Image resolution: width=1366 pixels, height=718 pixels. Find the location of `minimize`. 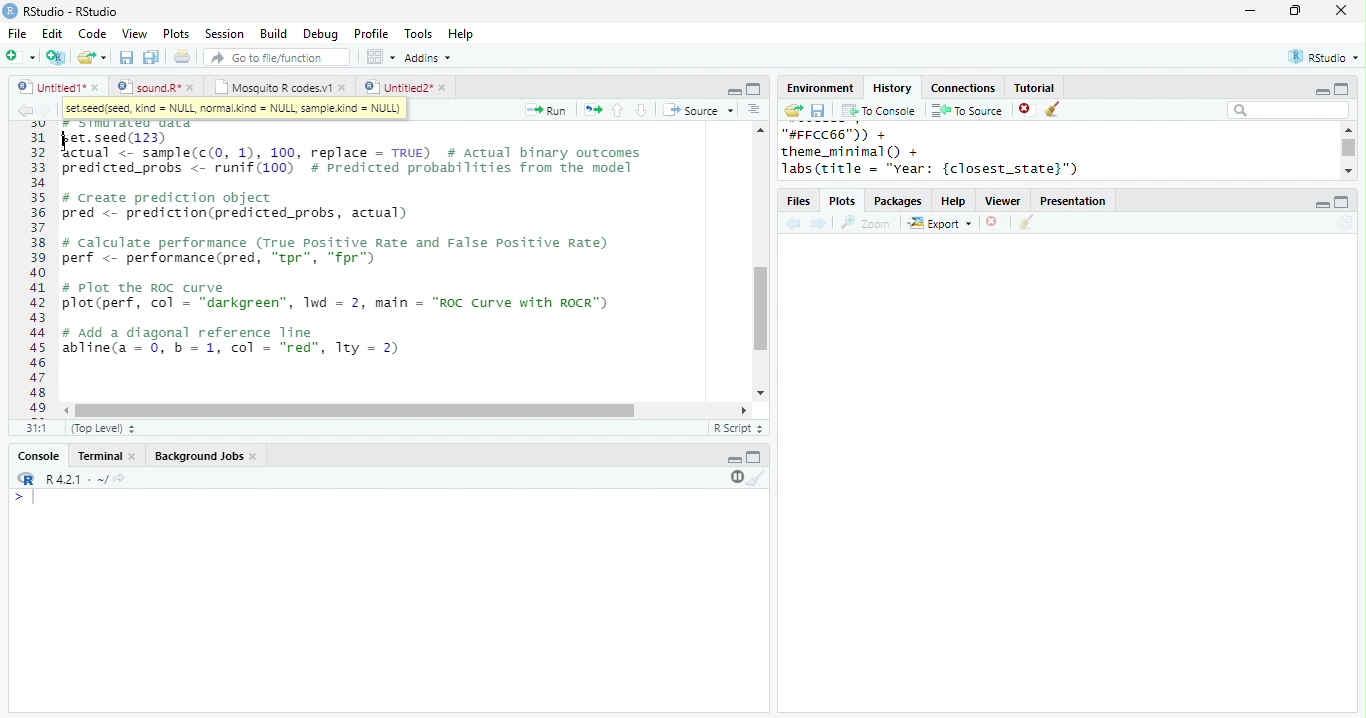

minimize is located at coordinates (1249, 10).